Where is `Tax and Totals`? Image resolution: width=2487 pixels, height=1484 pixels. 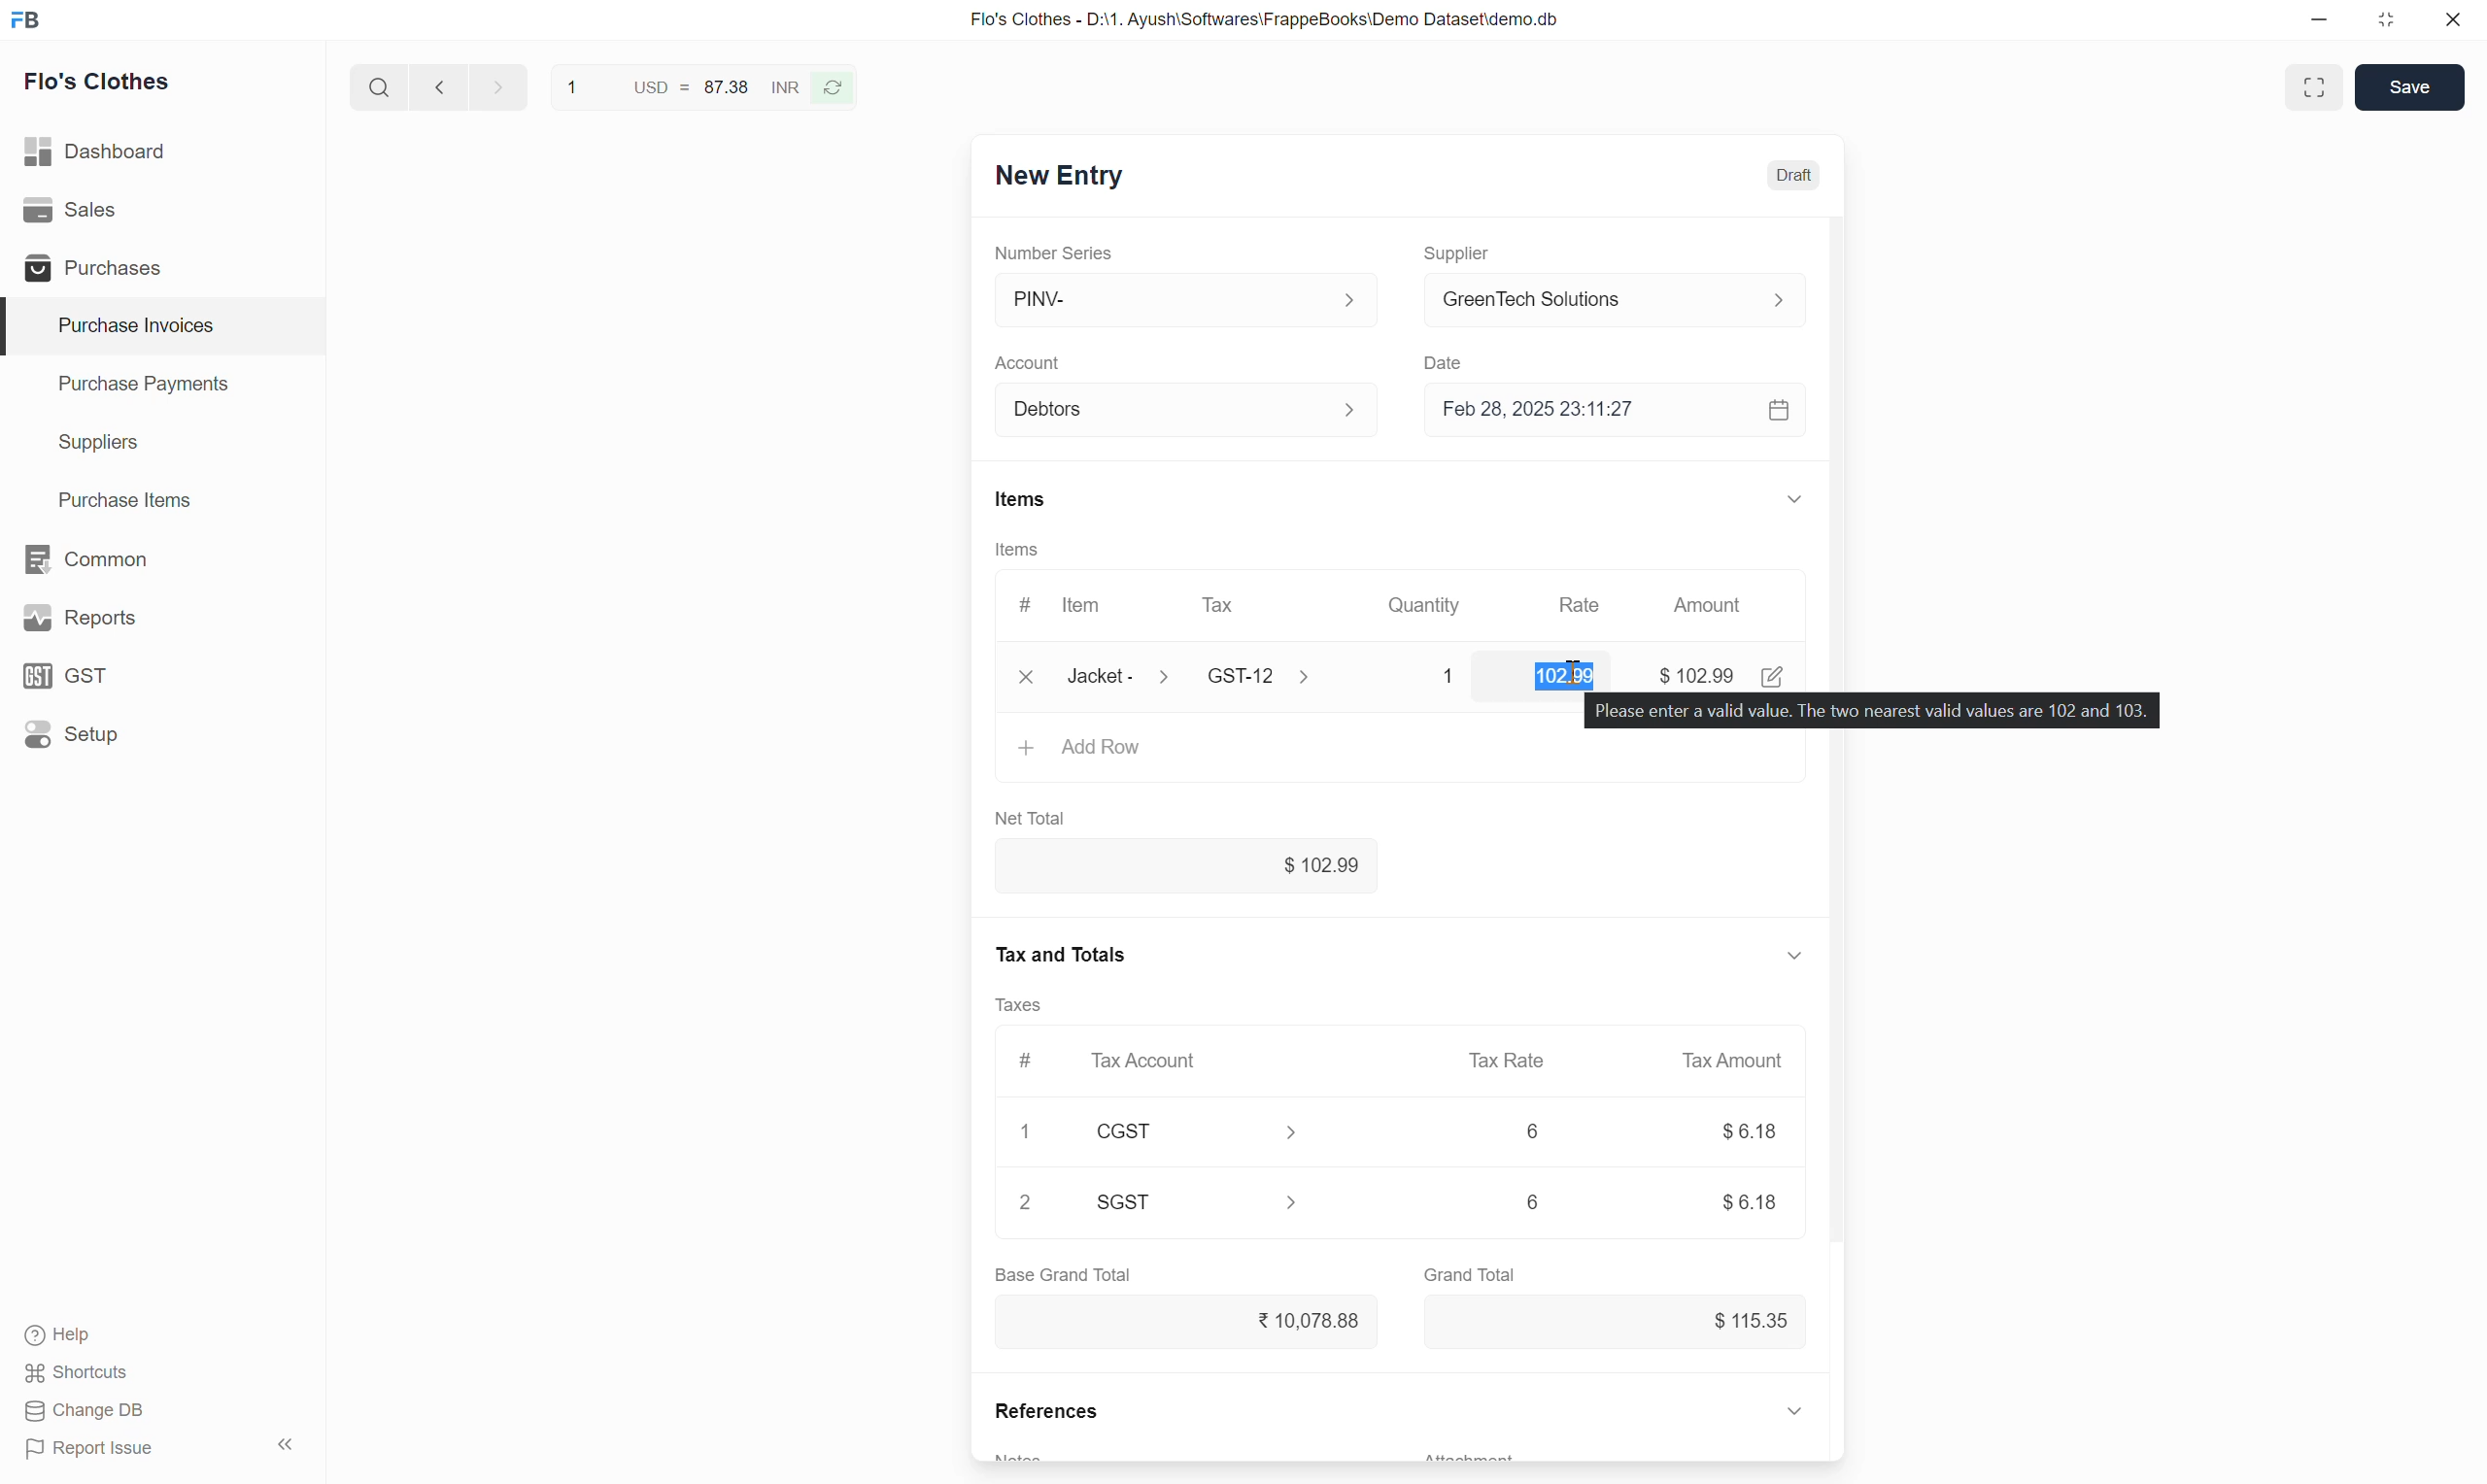
Tax and Totals is located at coordinates (1058, 955).